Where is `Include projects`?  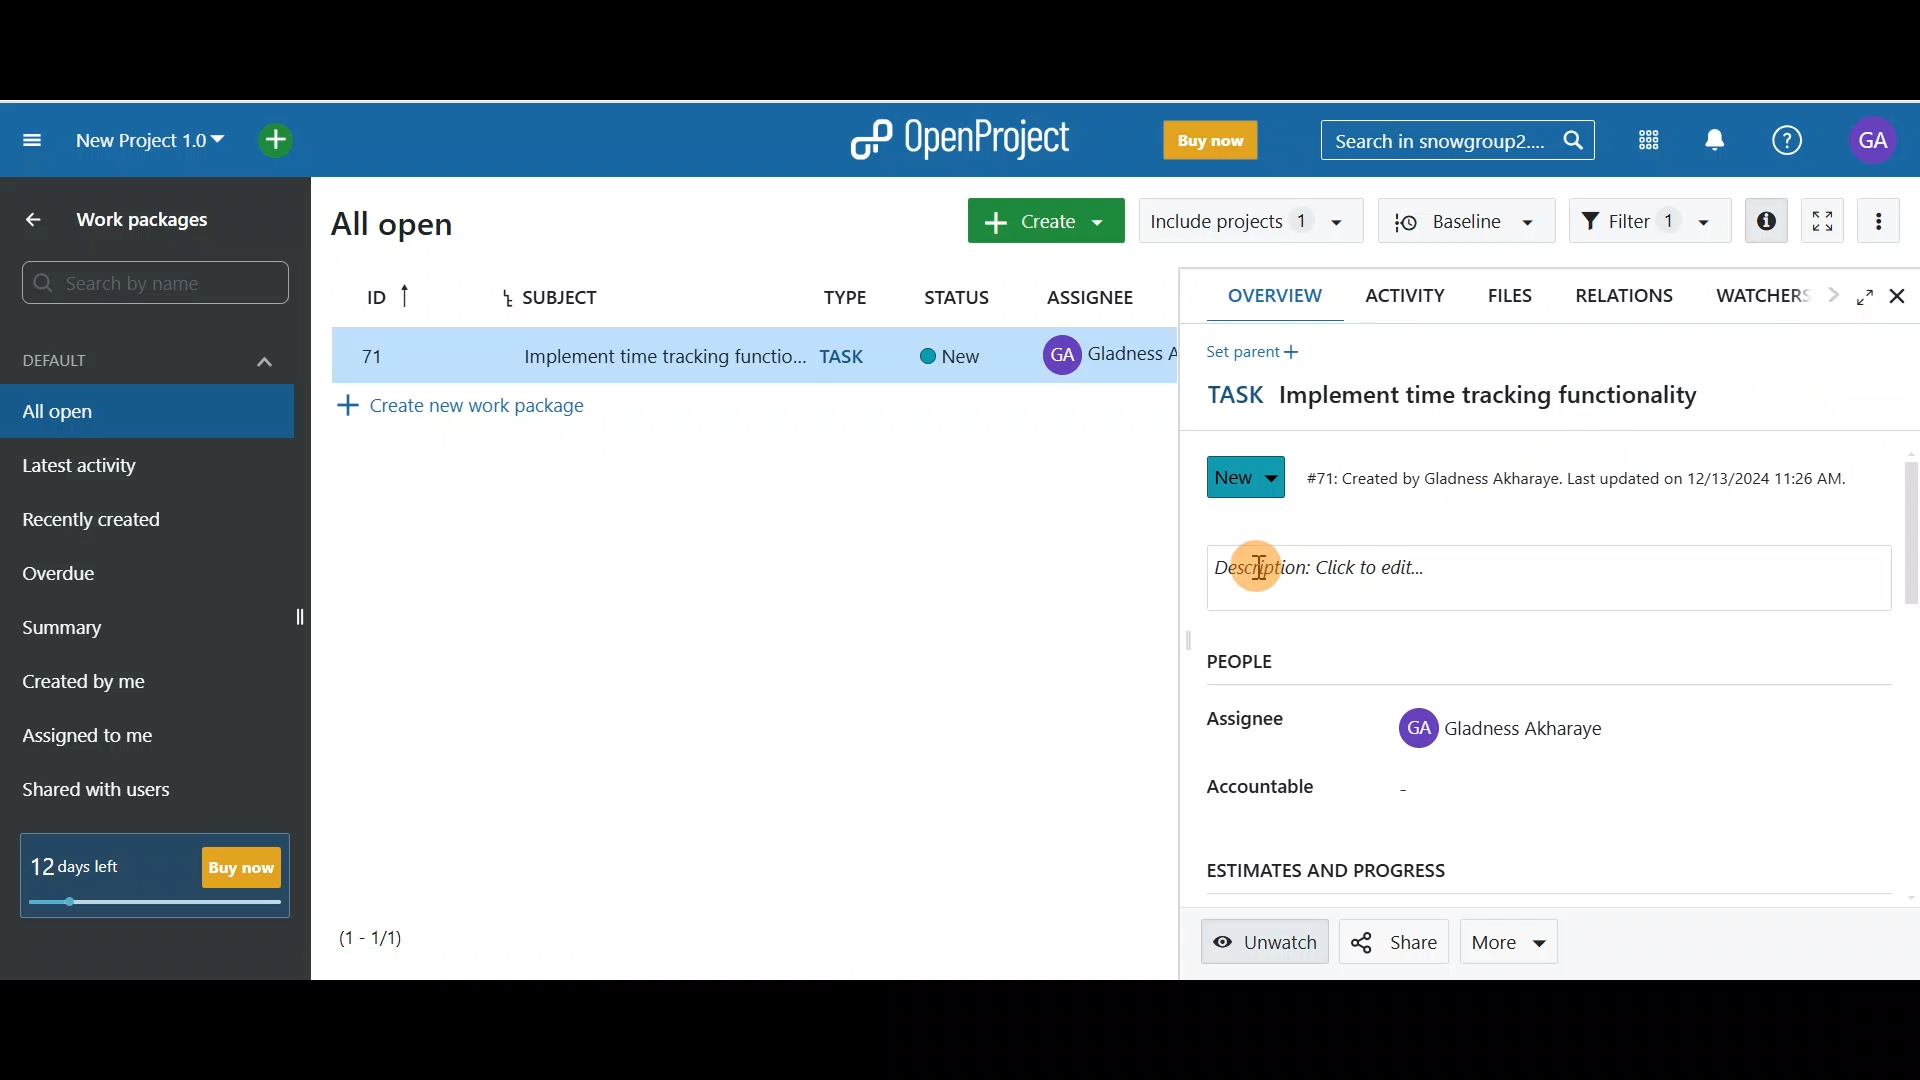
Include projects is located at coordinates (1248, 219).